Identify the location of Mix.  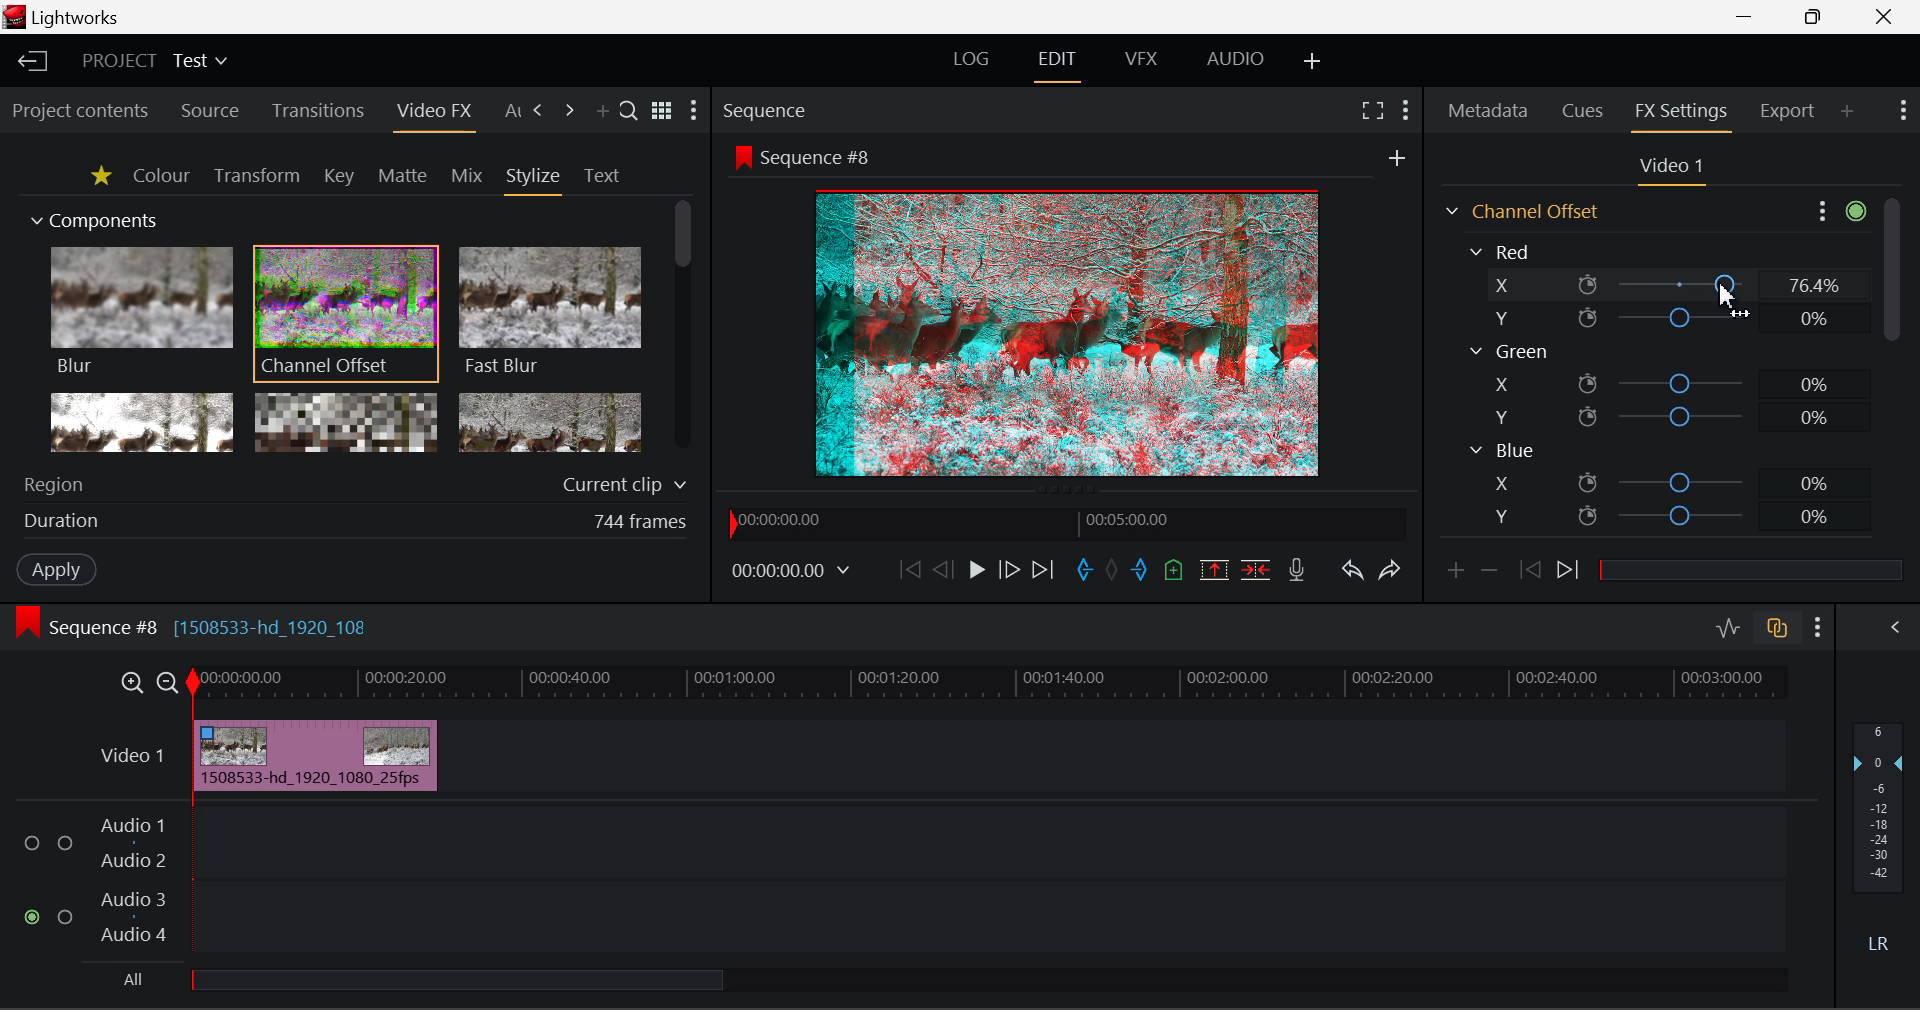
(468, 177).